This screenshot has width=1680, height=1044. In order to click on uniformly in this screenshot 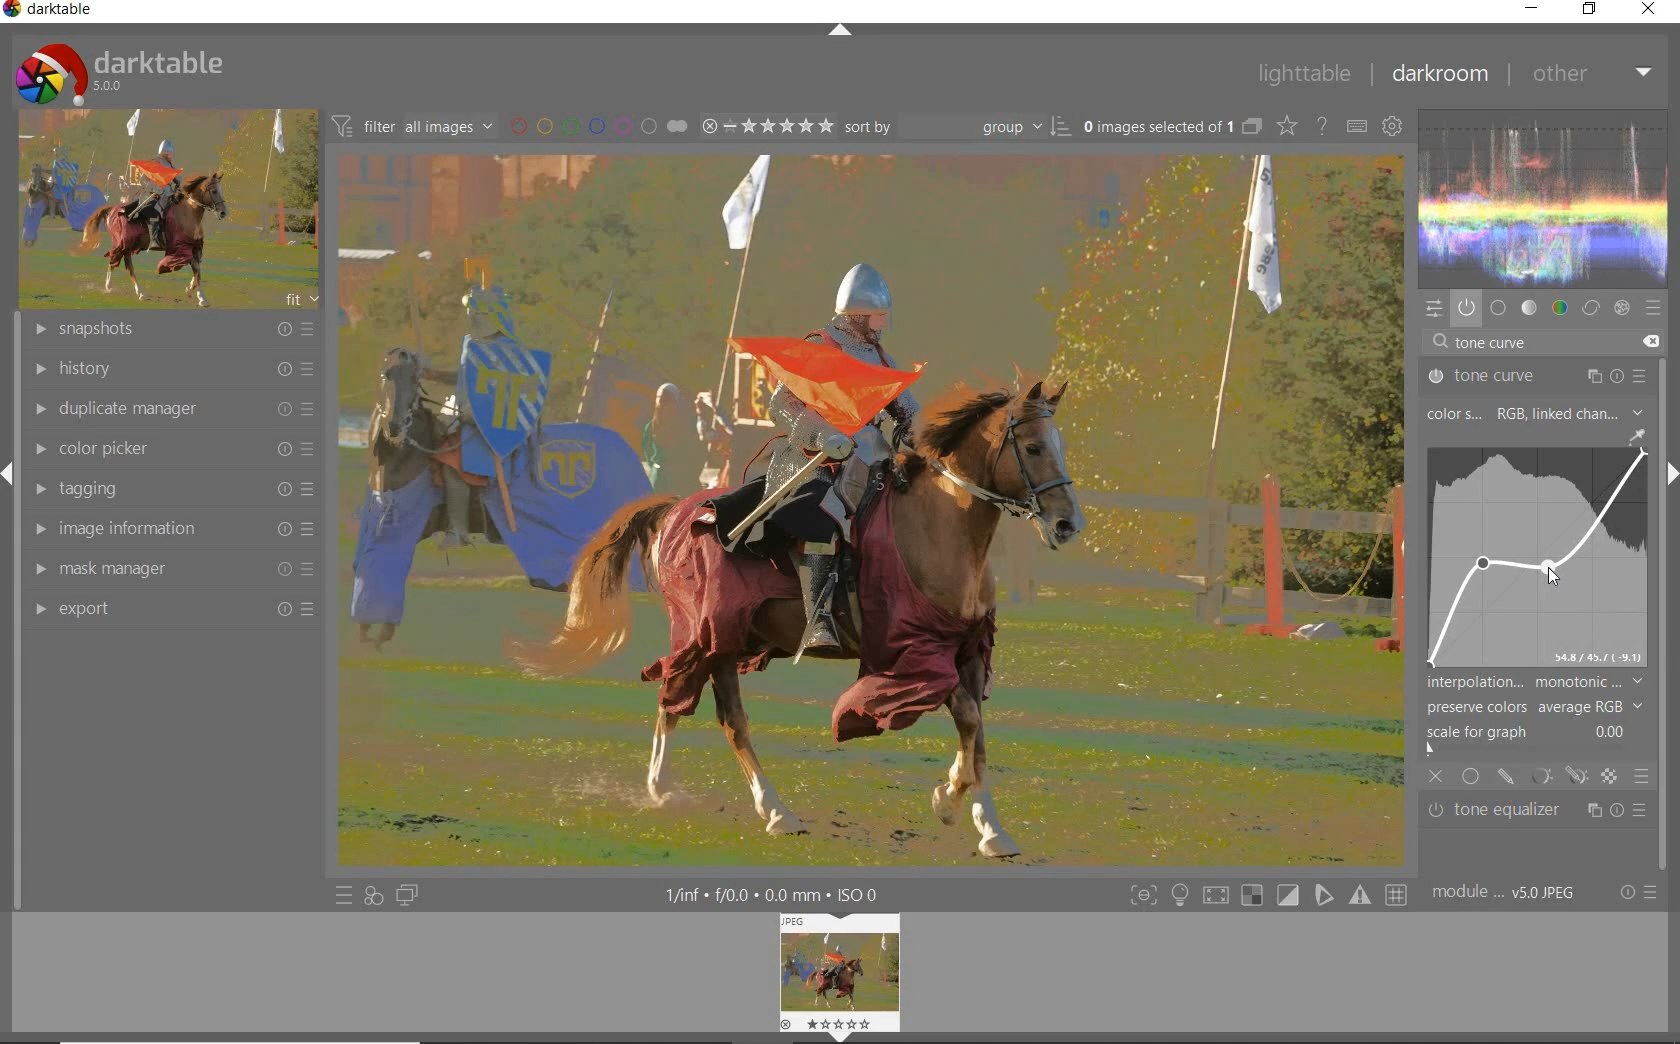, I will do `click(1472, 776)`.